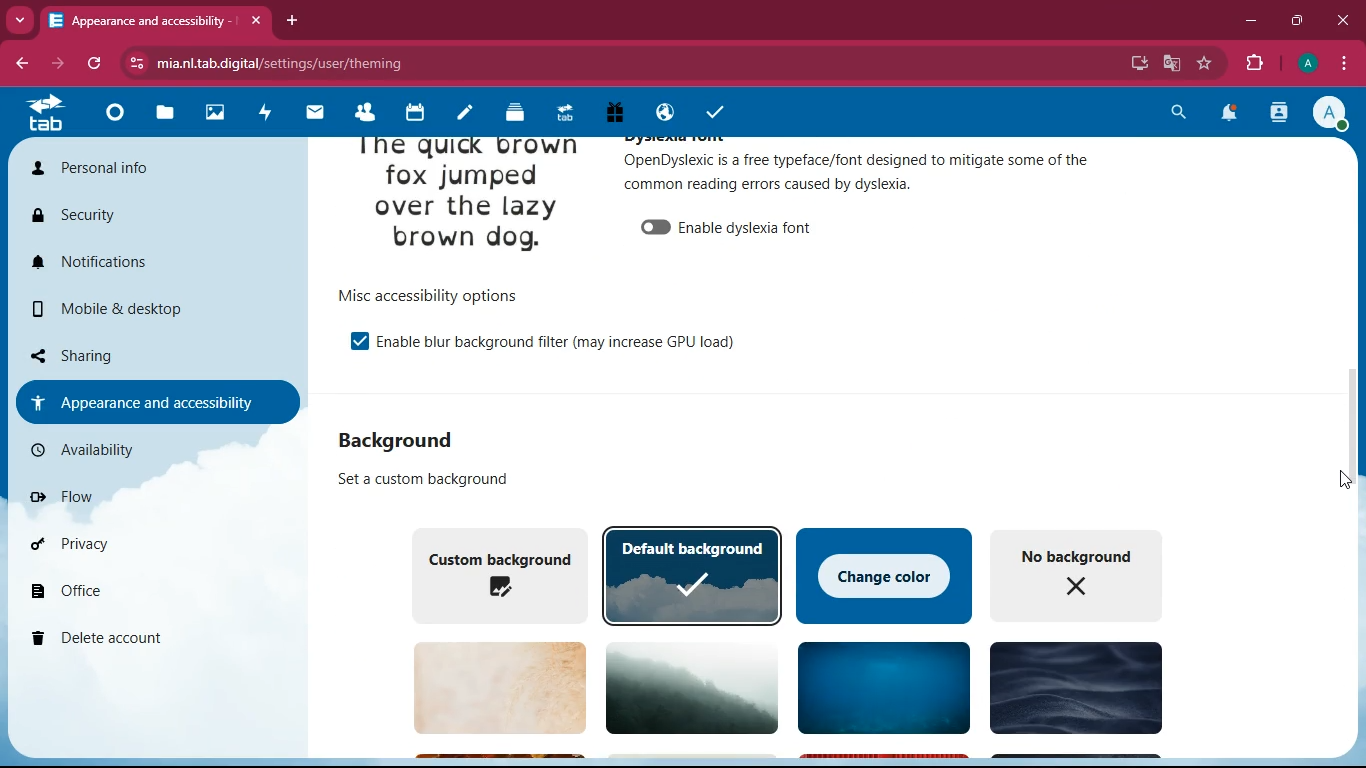  I want to click on refresh, so click(100, 64).